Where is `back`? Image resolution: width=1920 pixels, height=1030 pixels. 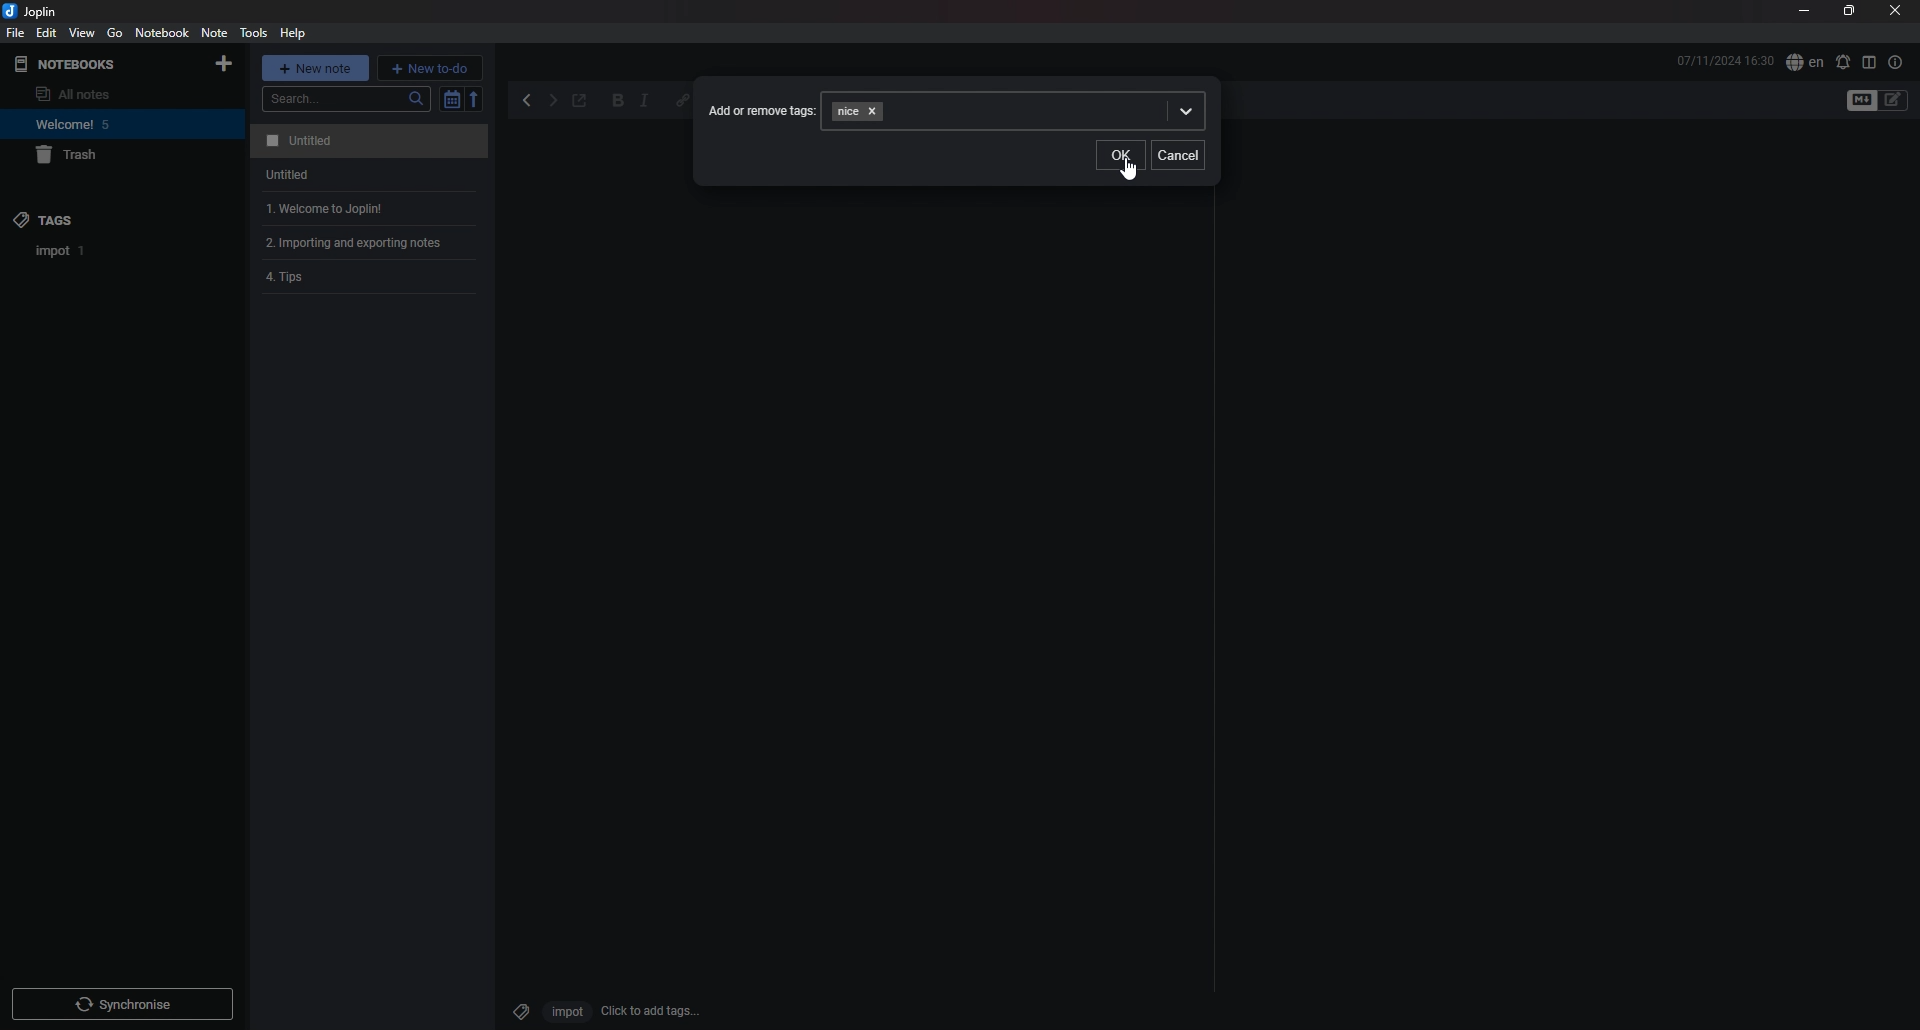
back is located at coordinates (529, 101).